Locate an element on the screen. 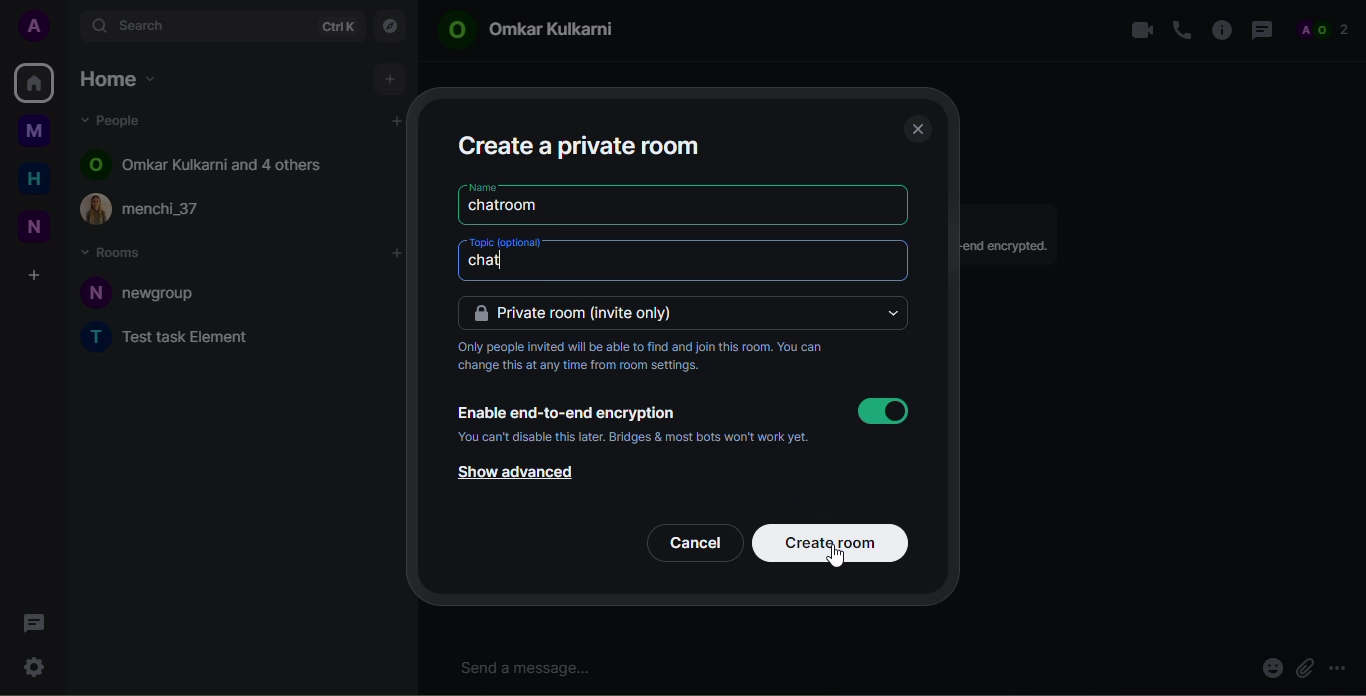 The width and height of the screenshot is (1366, 696). add is located at coordinates (397, 121).